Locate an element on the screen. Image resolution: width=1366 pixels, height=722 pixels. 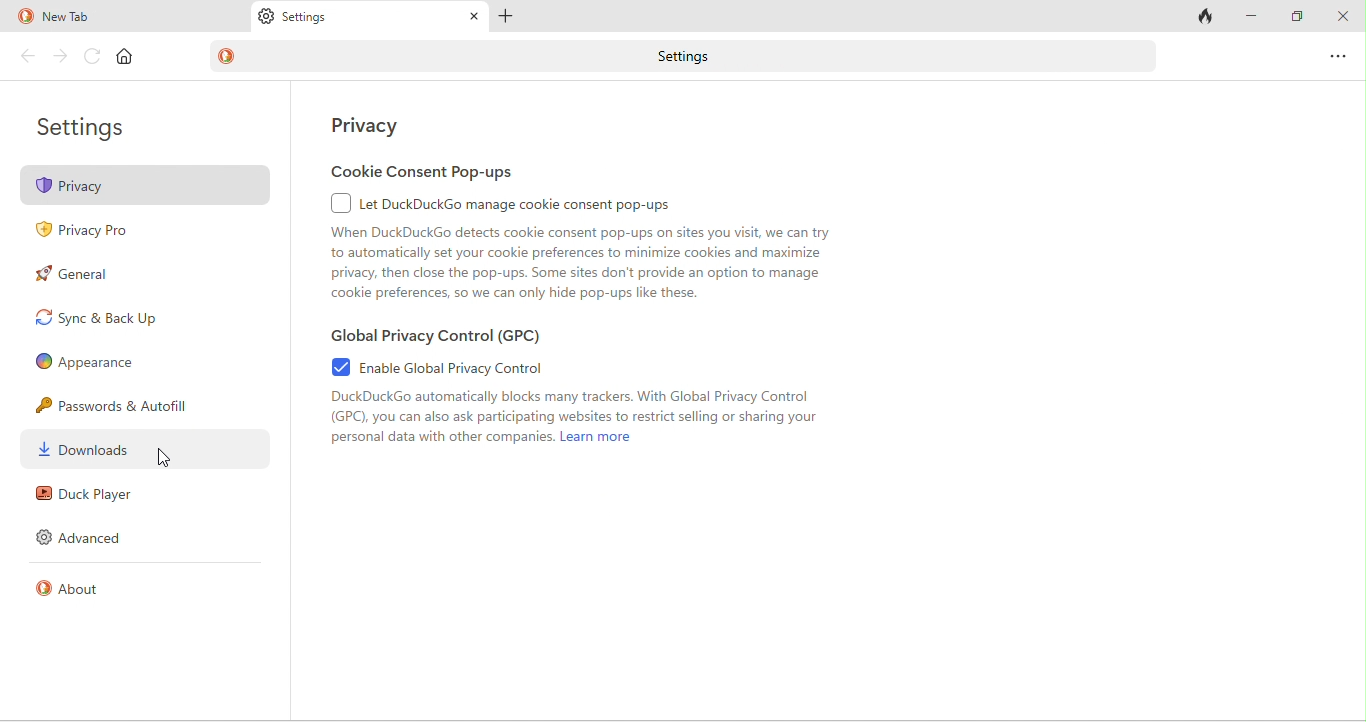
DuckDuckGo automatically blocks many trackers. With Global Privacy Control
(GPO), you can also ask participating websites to restrict selling or sharing your
personal data with other companies. Lear more is located at coordinates (570, 419).